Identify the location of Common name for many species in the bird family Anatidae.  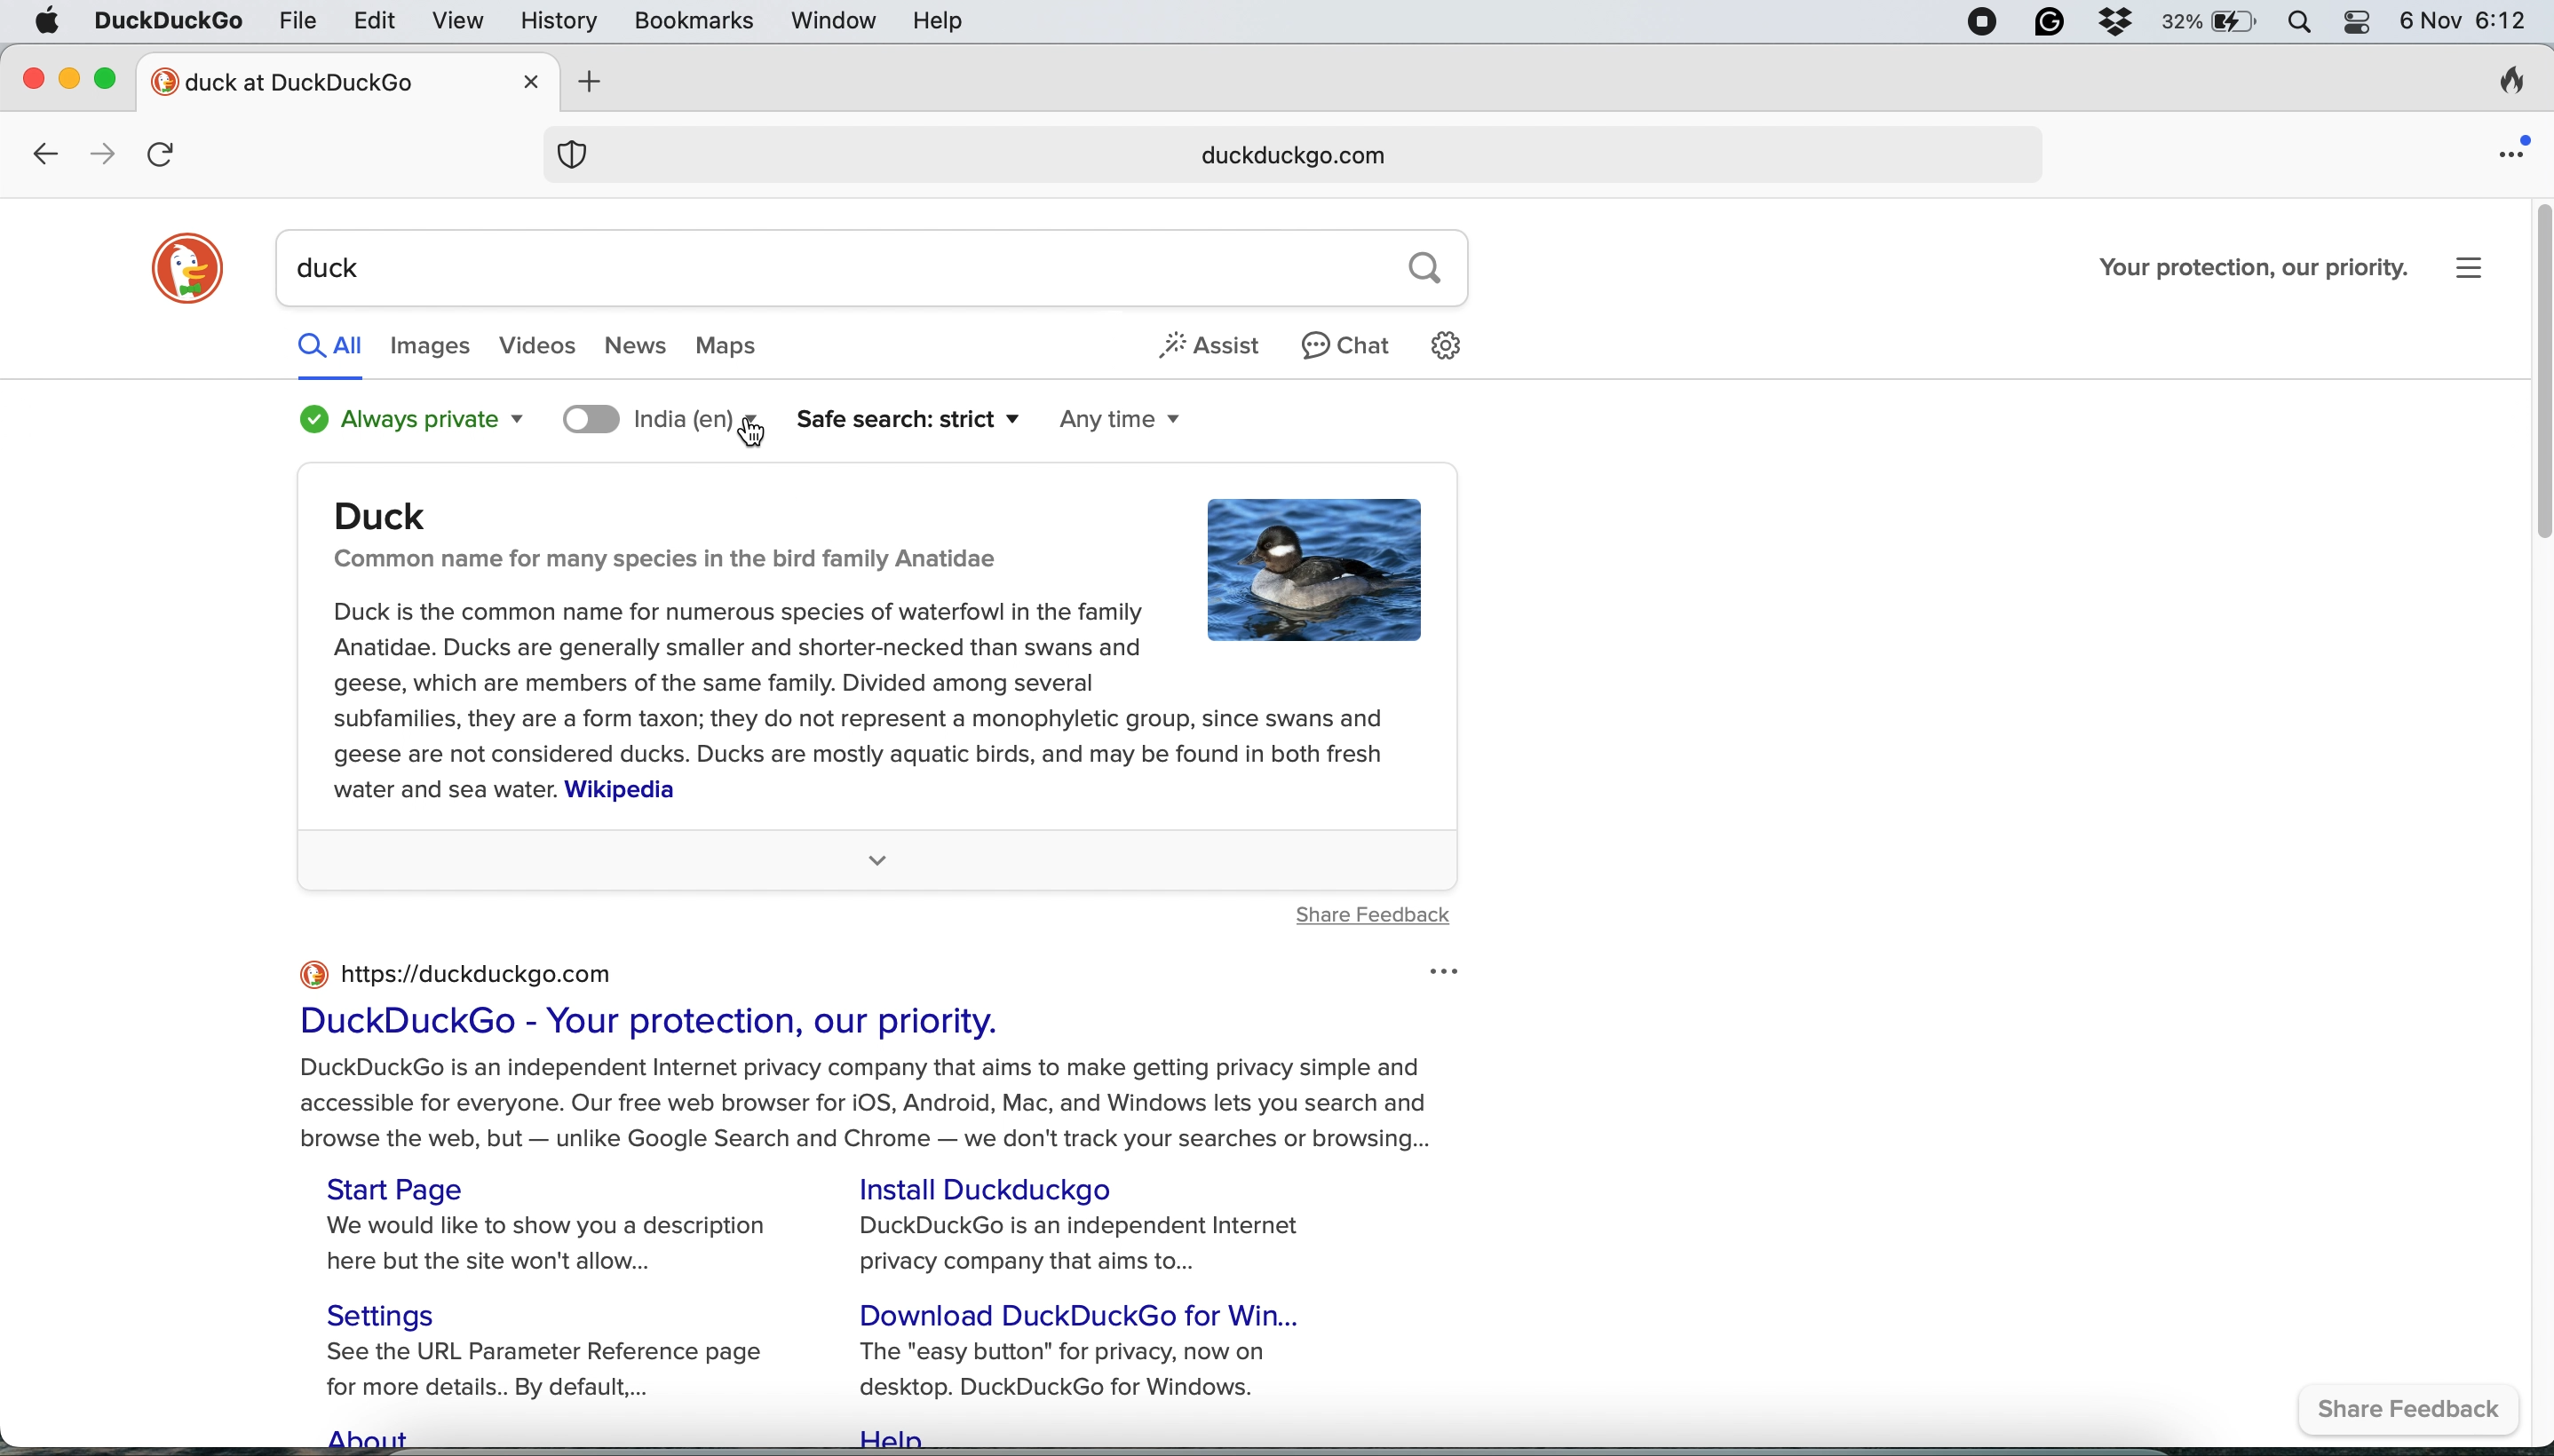
(667, 560).